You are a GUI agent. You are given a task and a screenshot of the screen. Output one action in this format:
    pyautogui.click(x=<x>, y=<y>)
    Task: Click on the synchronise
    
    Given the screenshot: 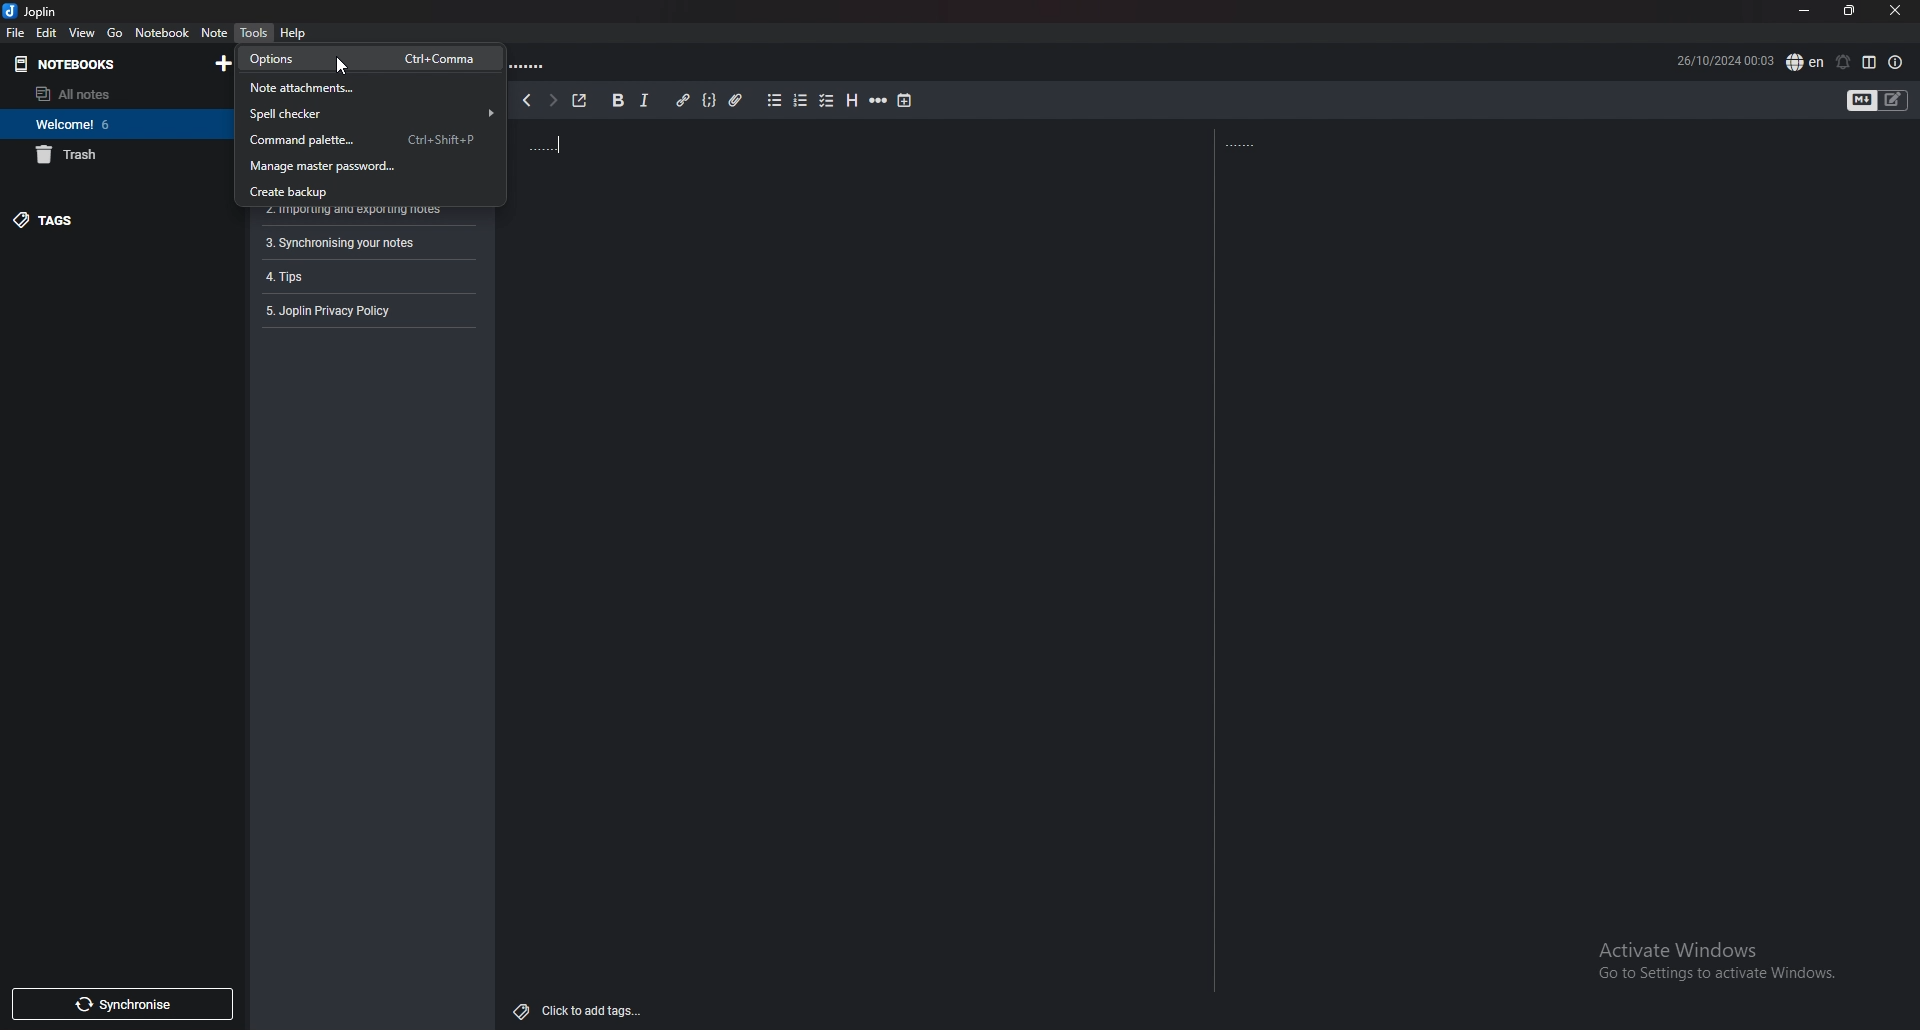 What is the action you would take?
    pyautogui.click(x=123, y=1005)
    